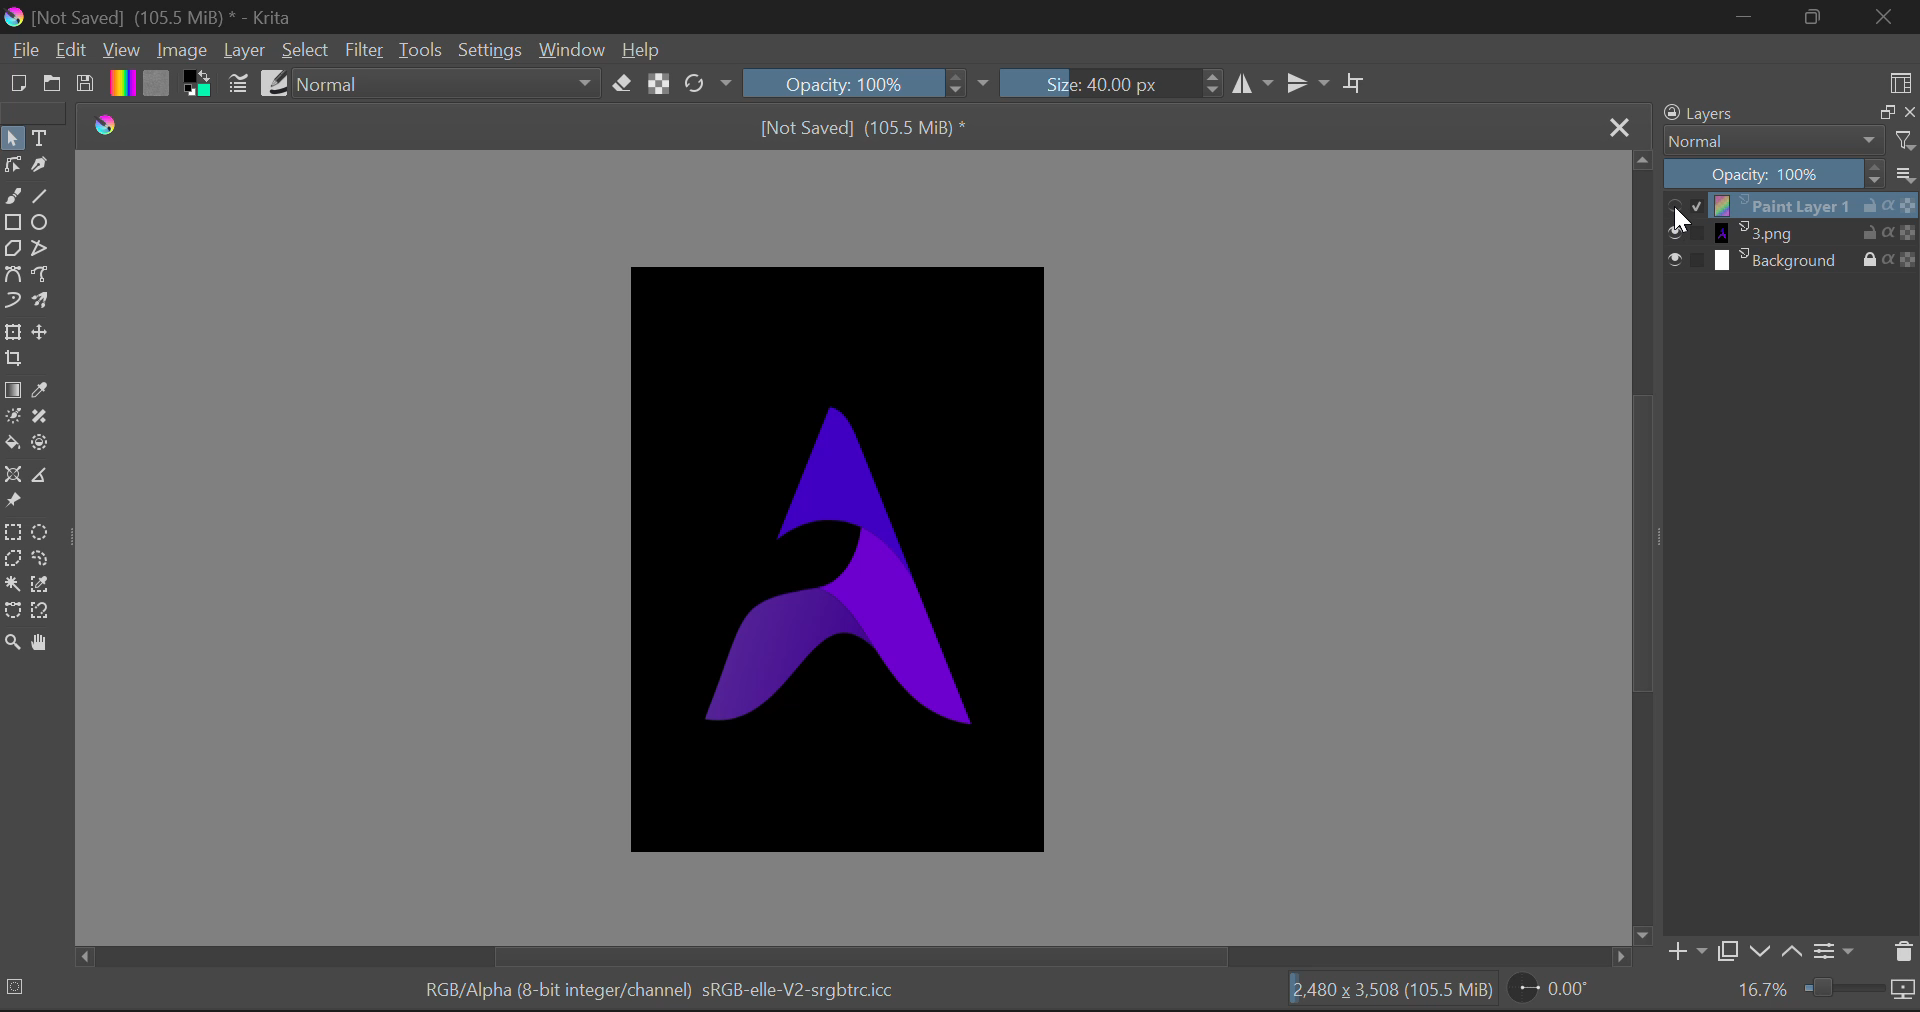  I want to click on Zoom slider, so click(1858, 988).